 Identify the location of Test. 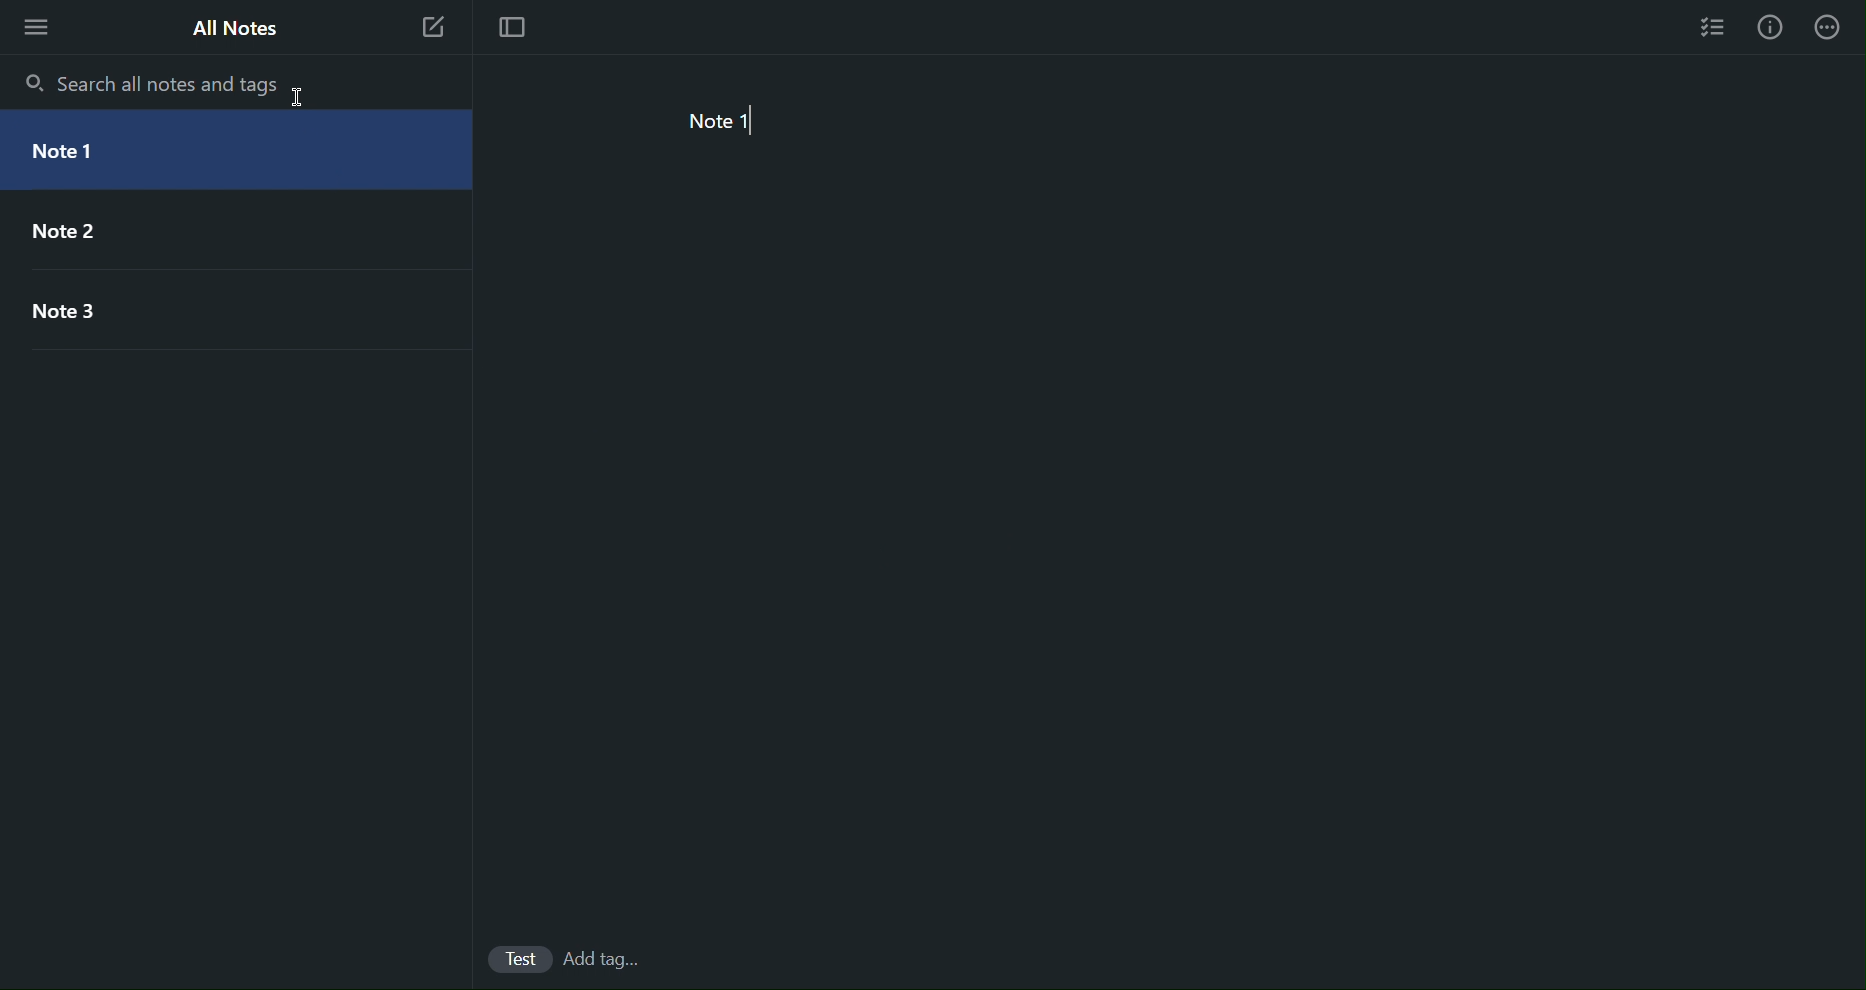
(516, 955).